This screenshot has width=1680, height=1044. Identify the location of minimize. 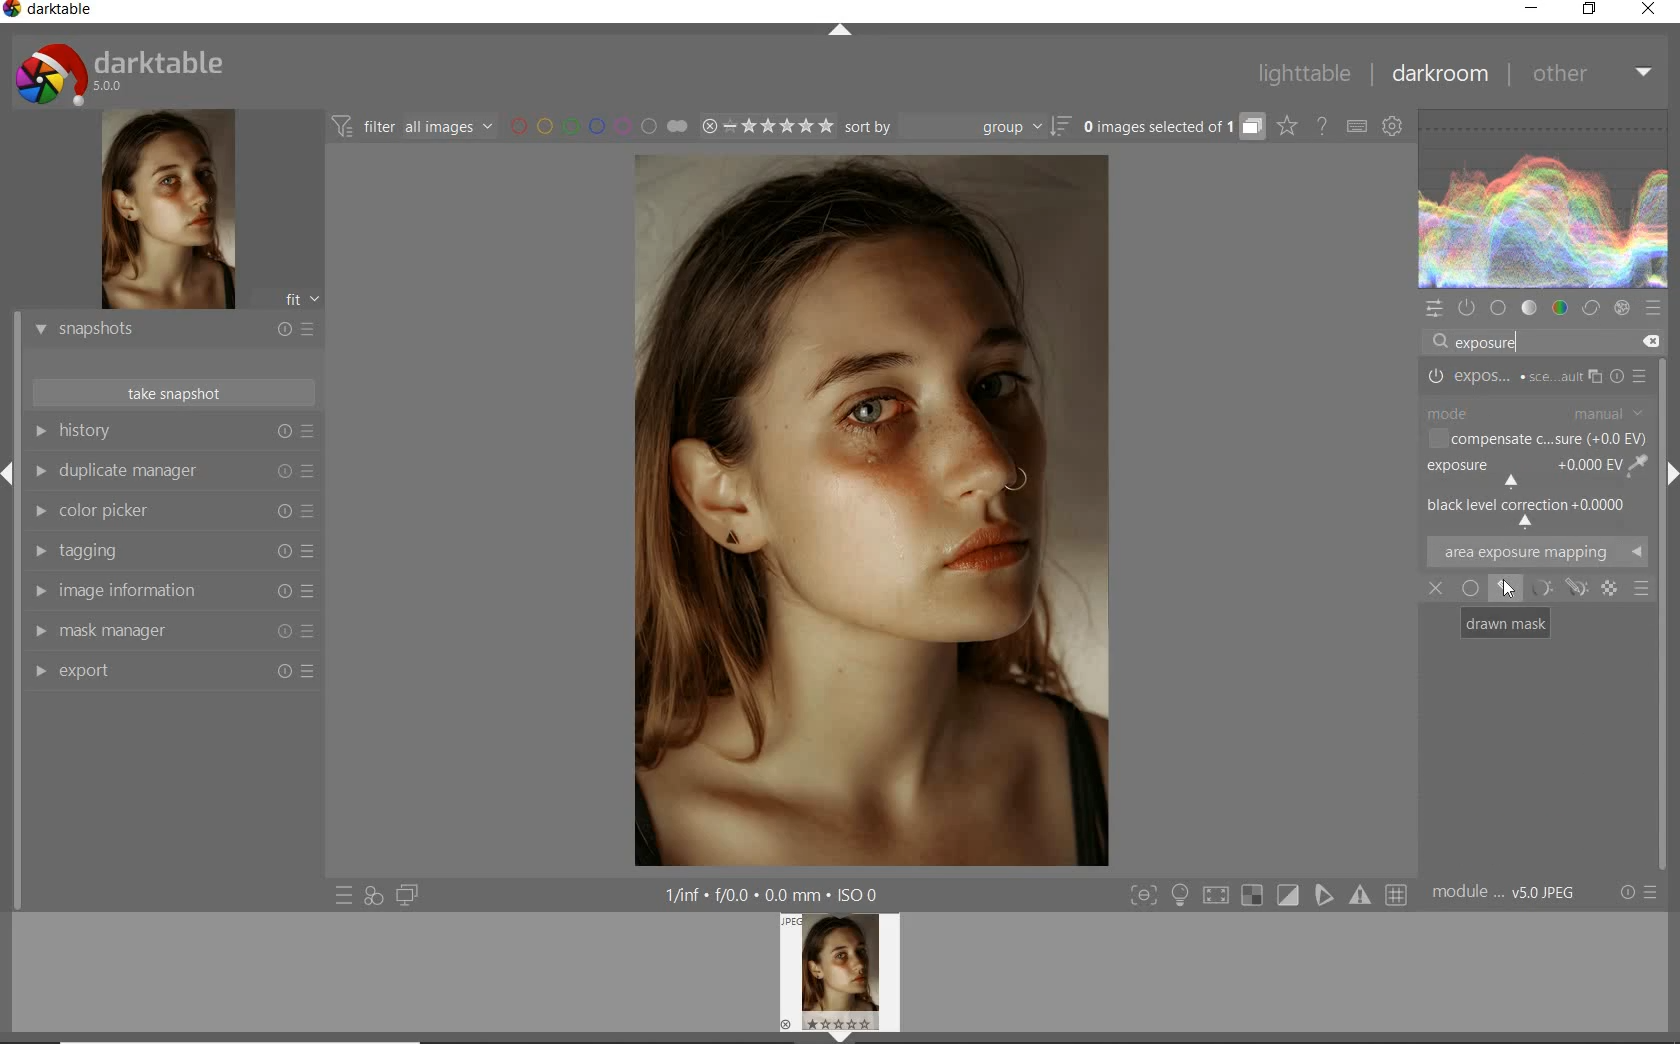
(1531, 9).